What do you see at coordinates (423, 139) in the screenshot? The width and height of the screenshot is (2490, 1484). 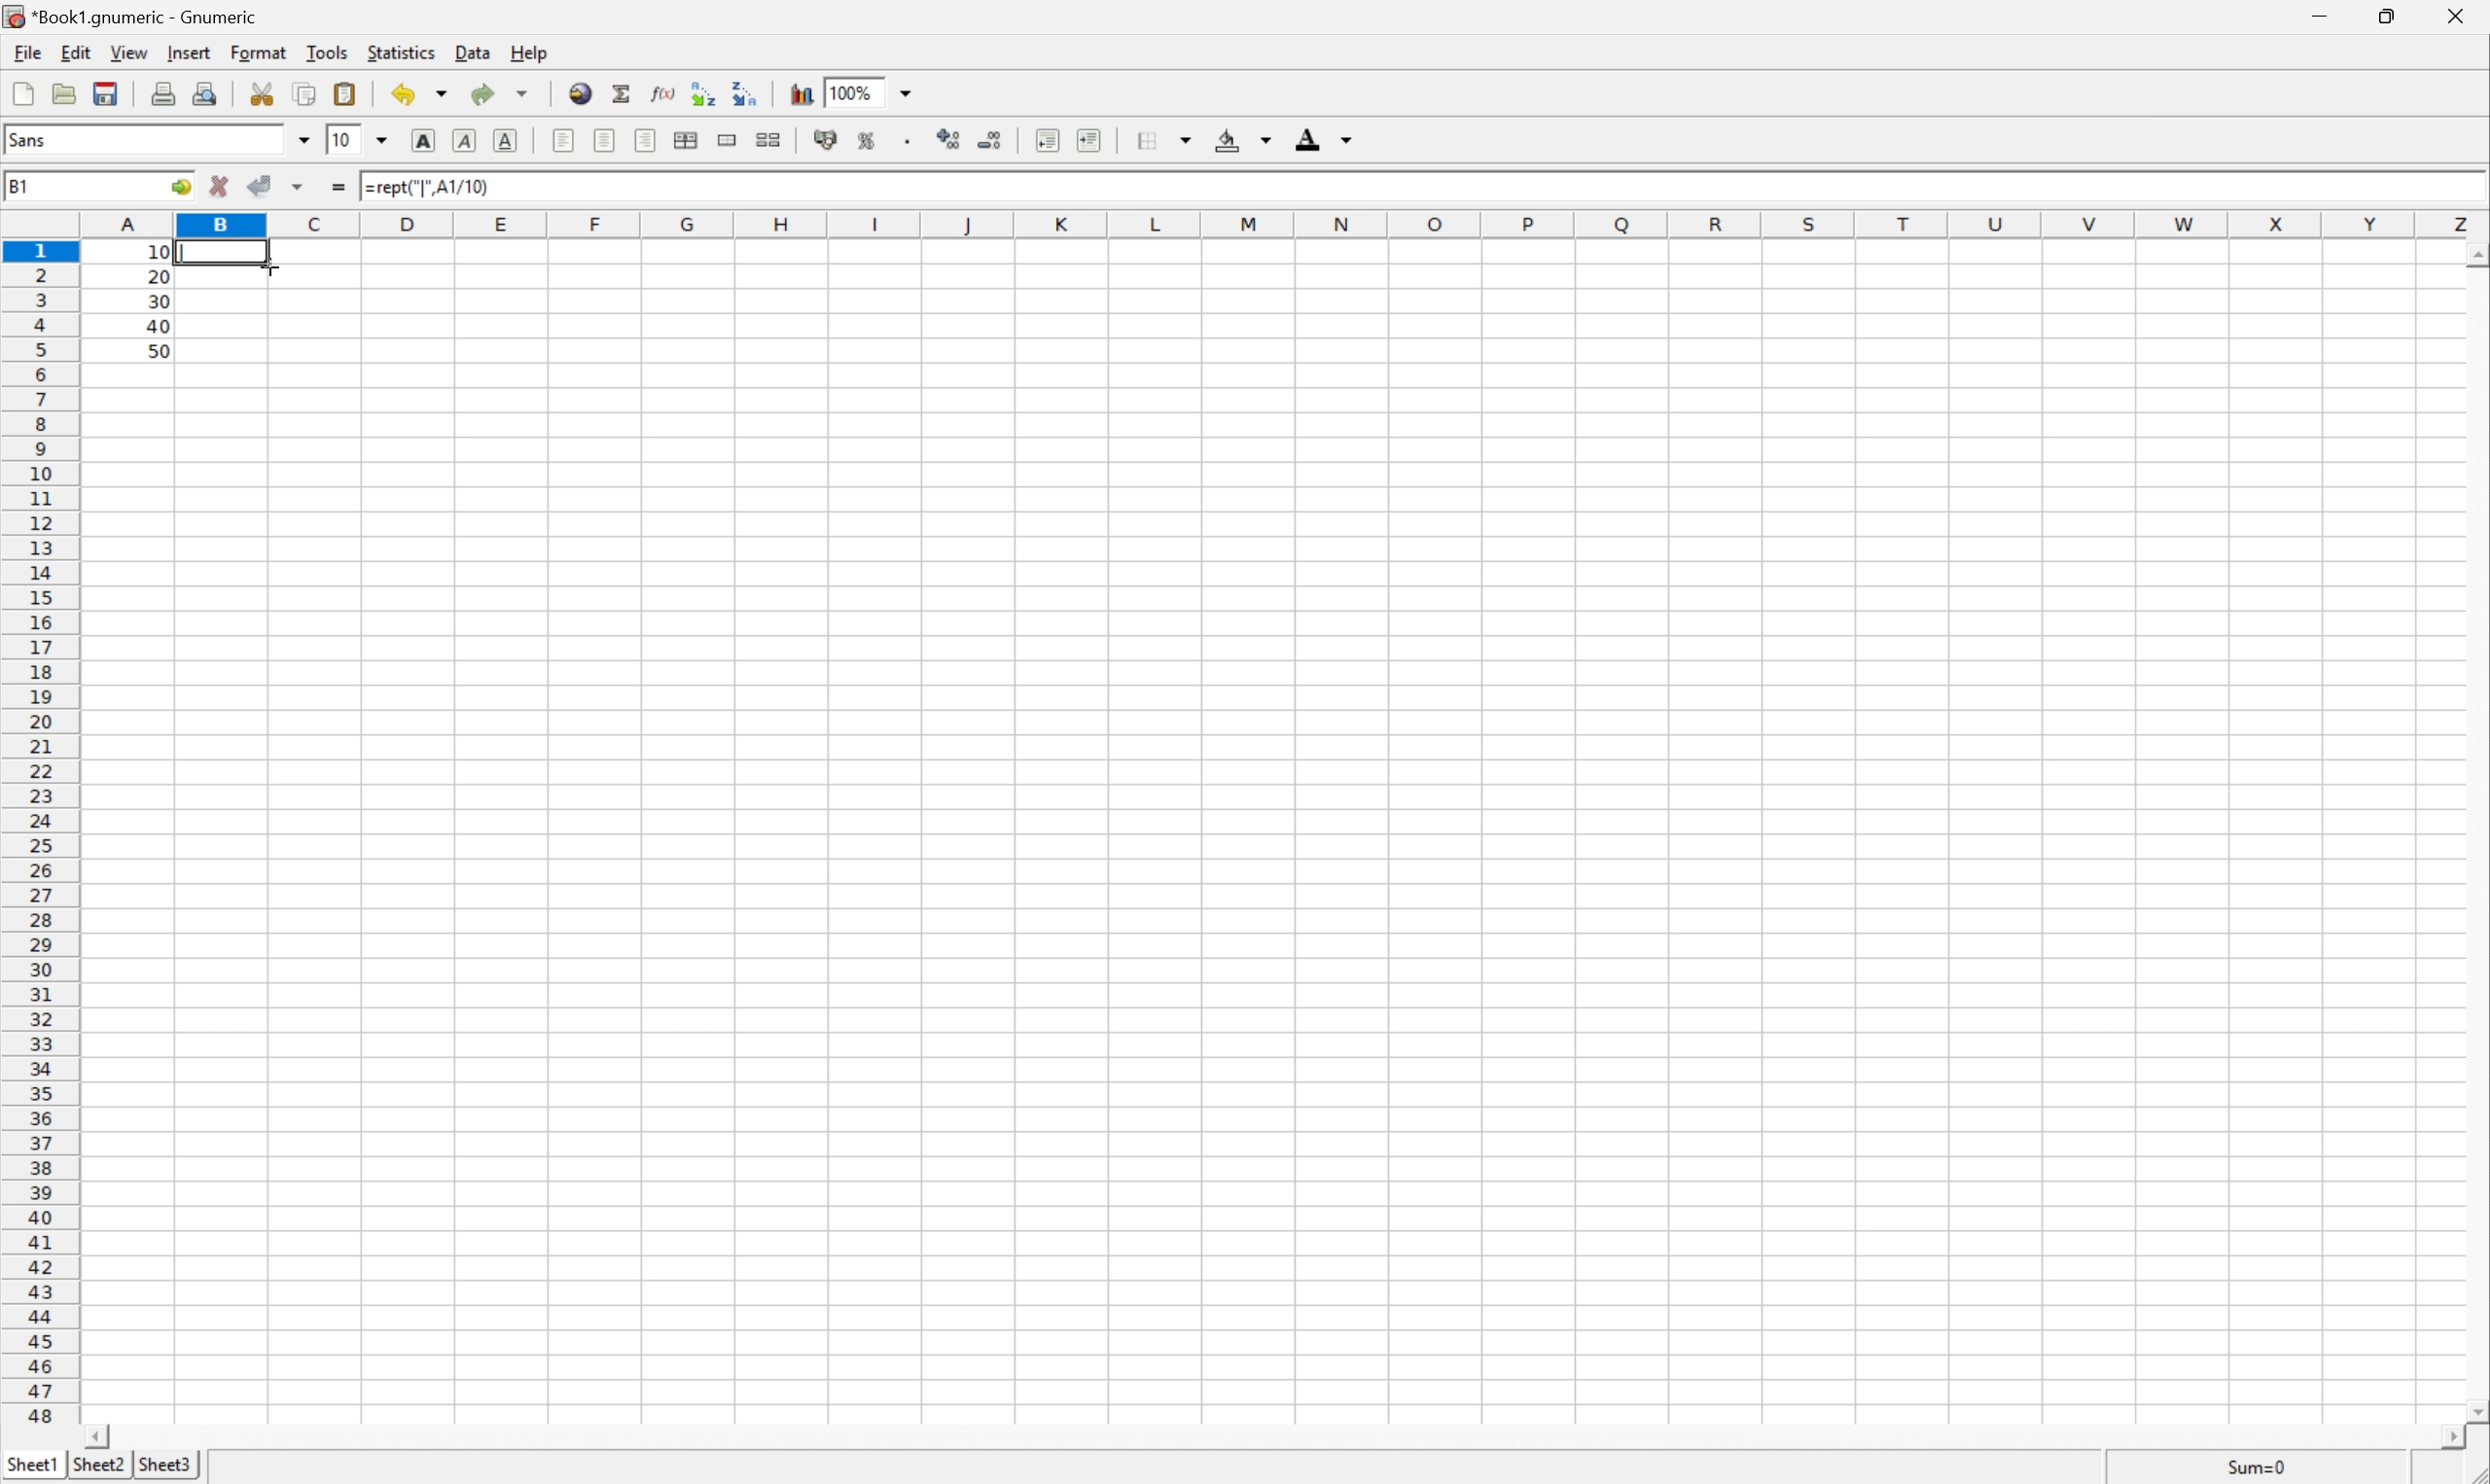 I see `Bold` at bounding box center [423, 139].